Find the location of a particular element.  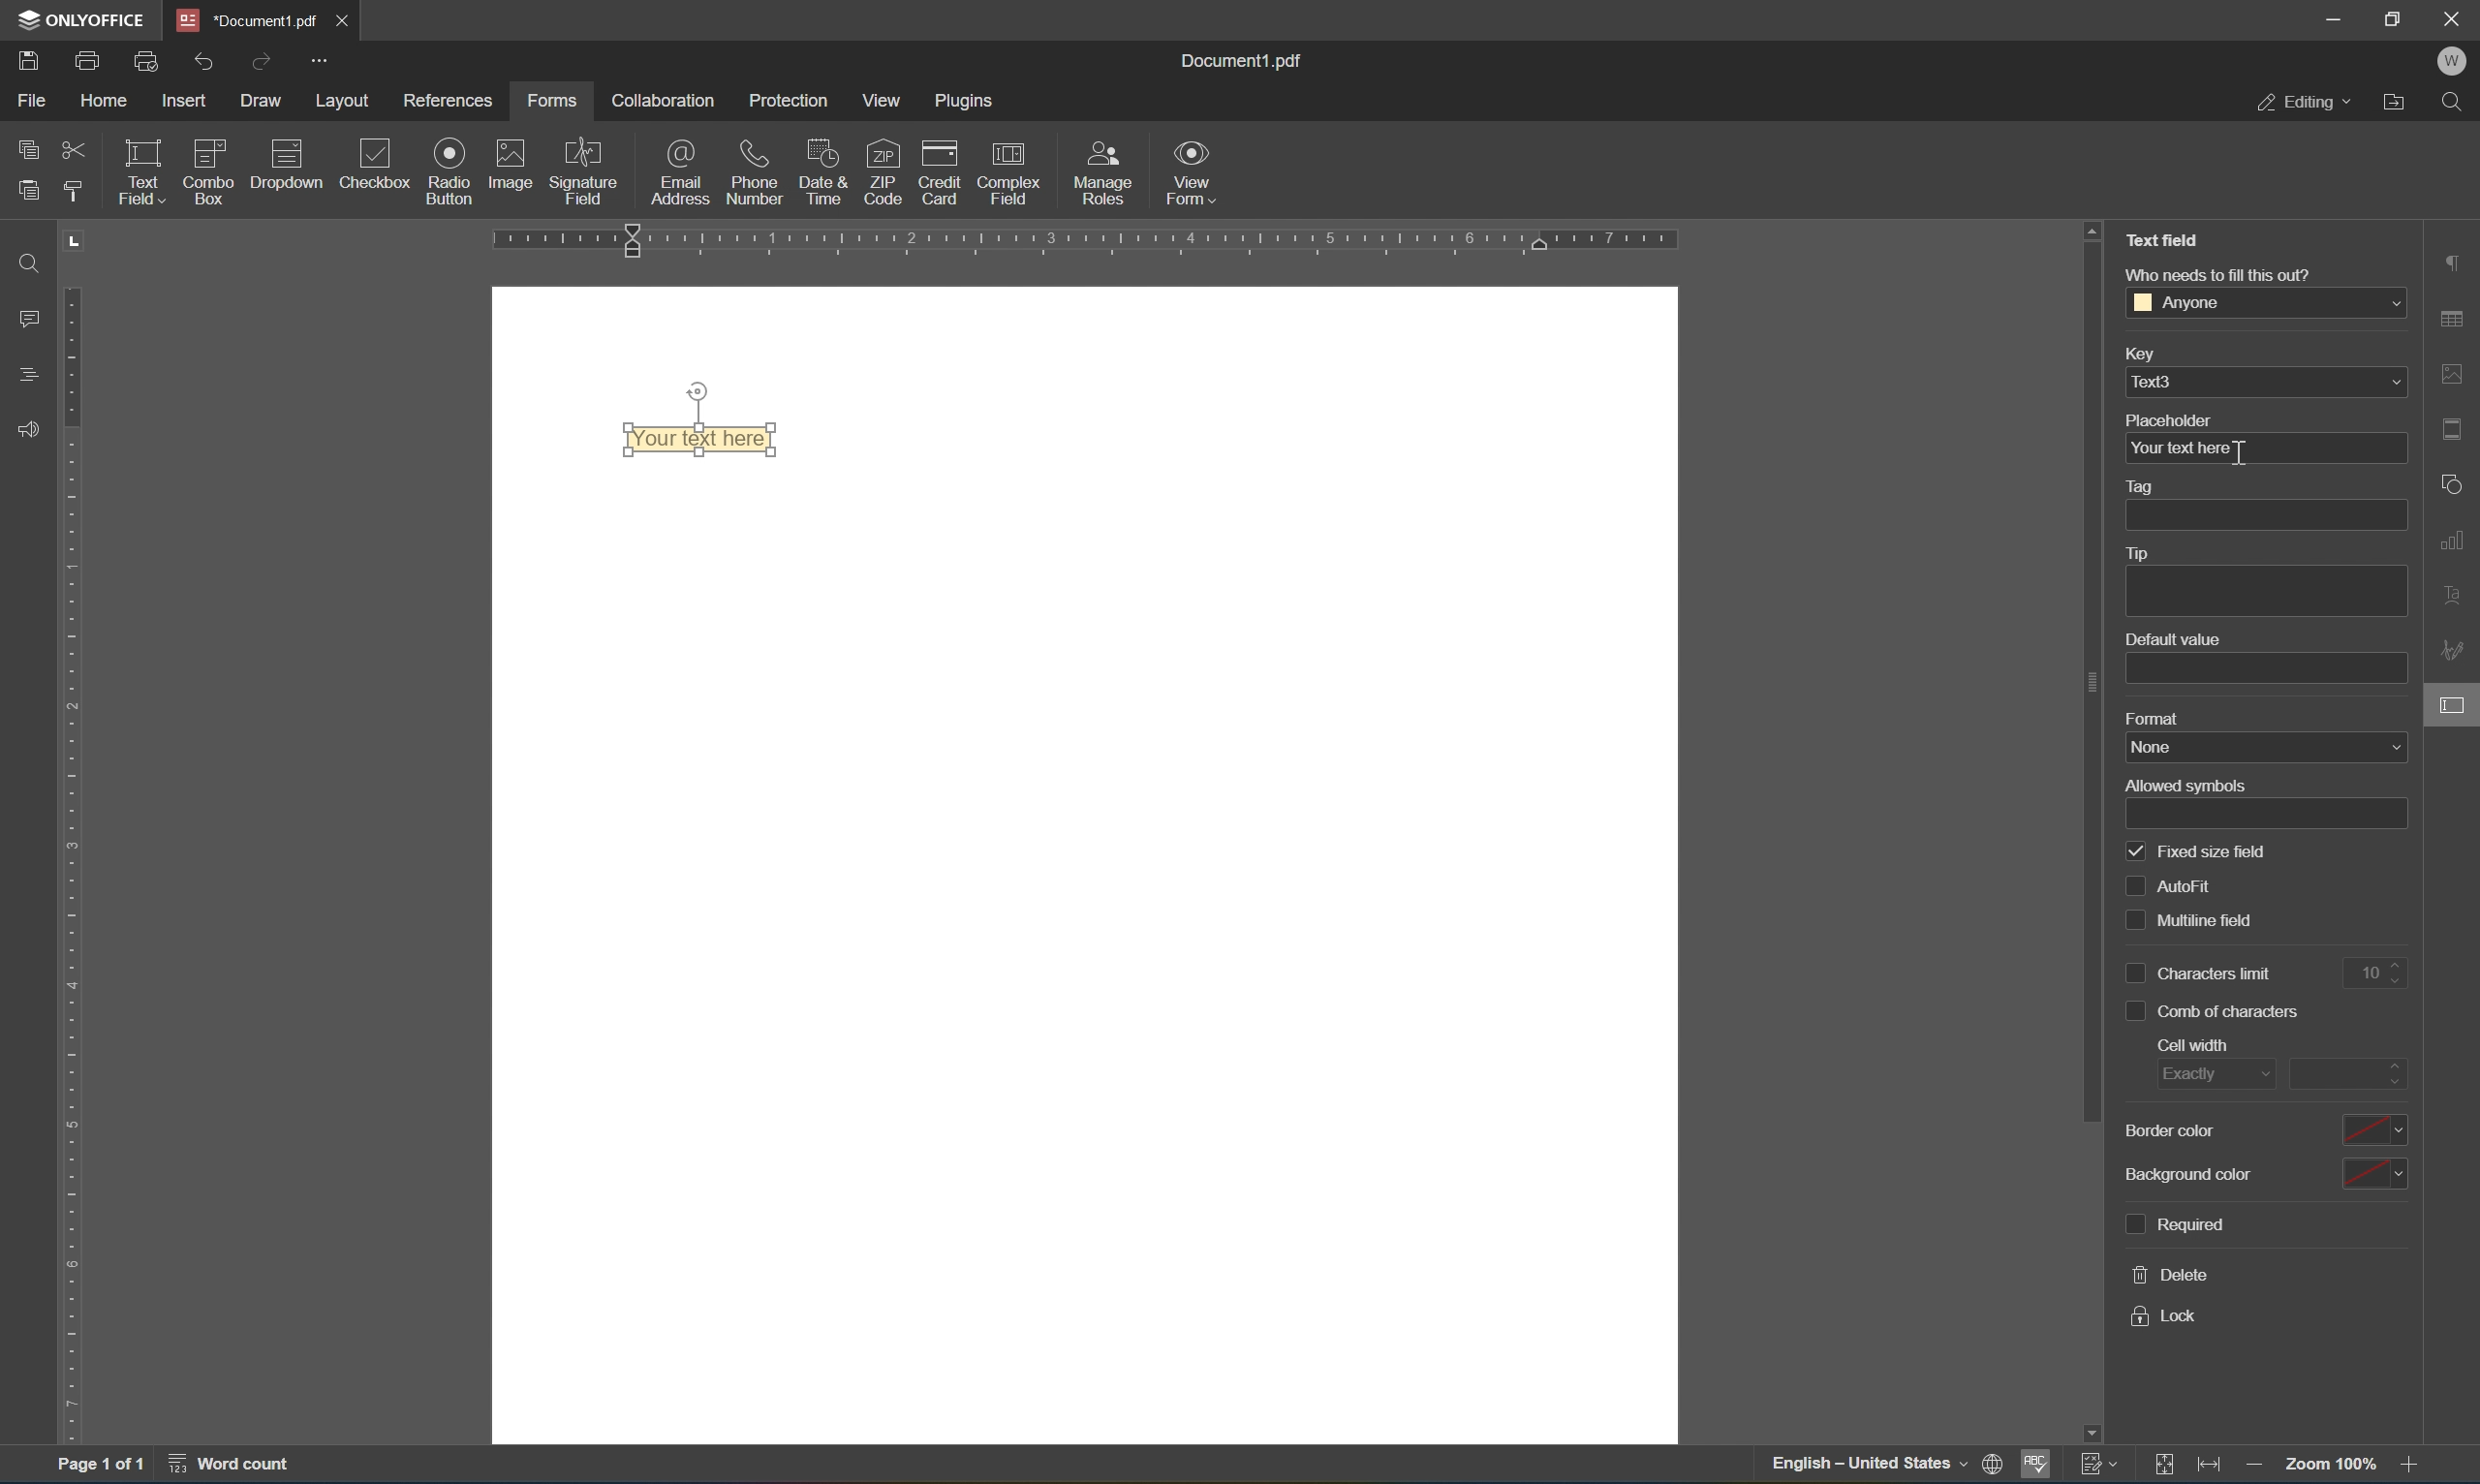

form settings is located at coordinates (2367, 743).